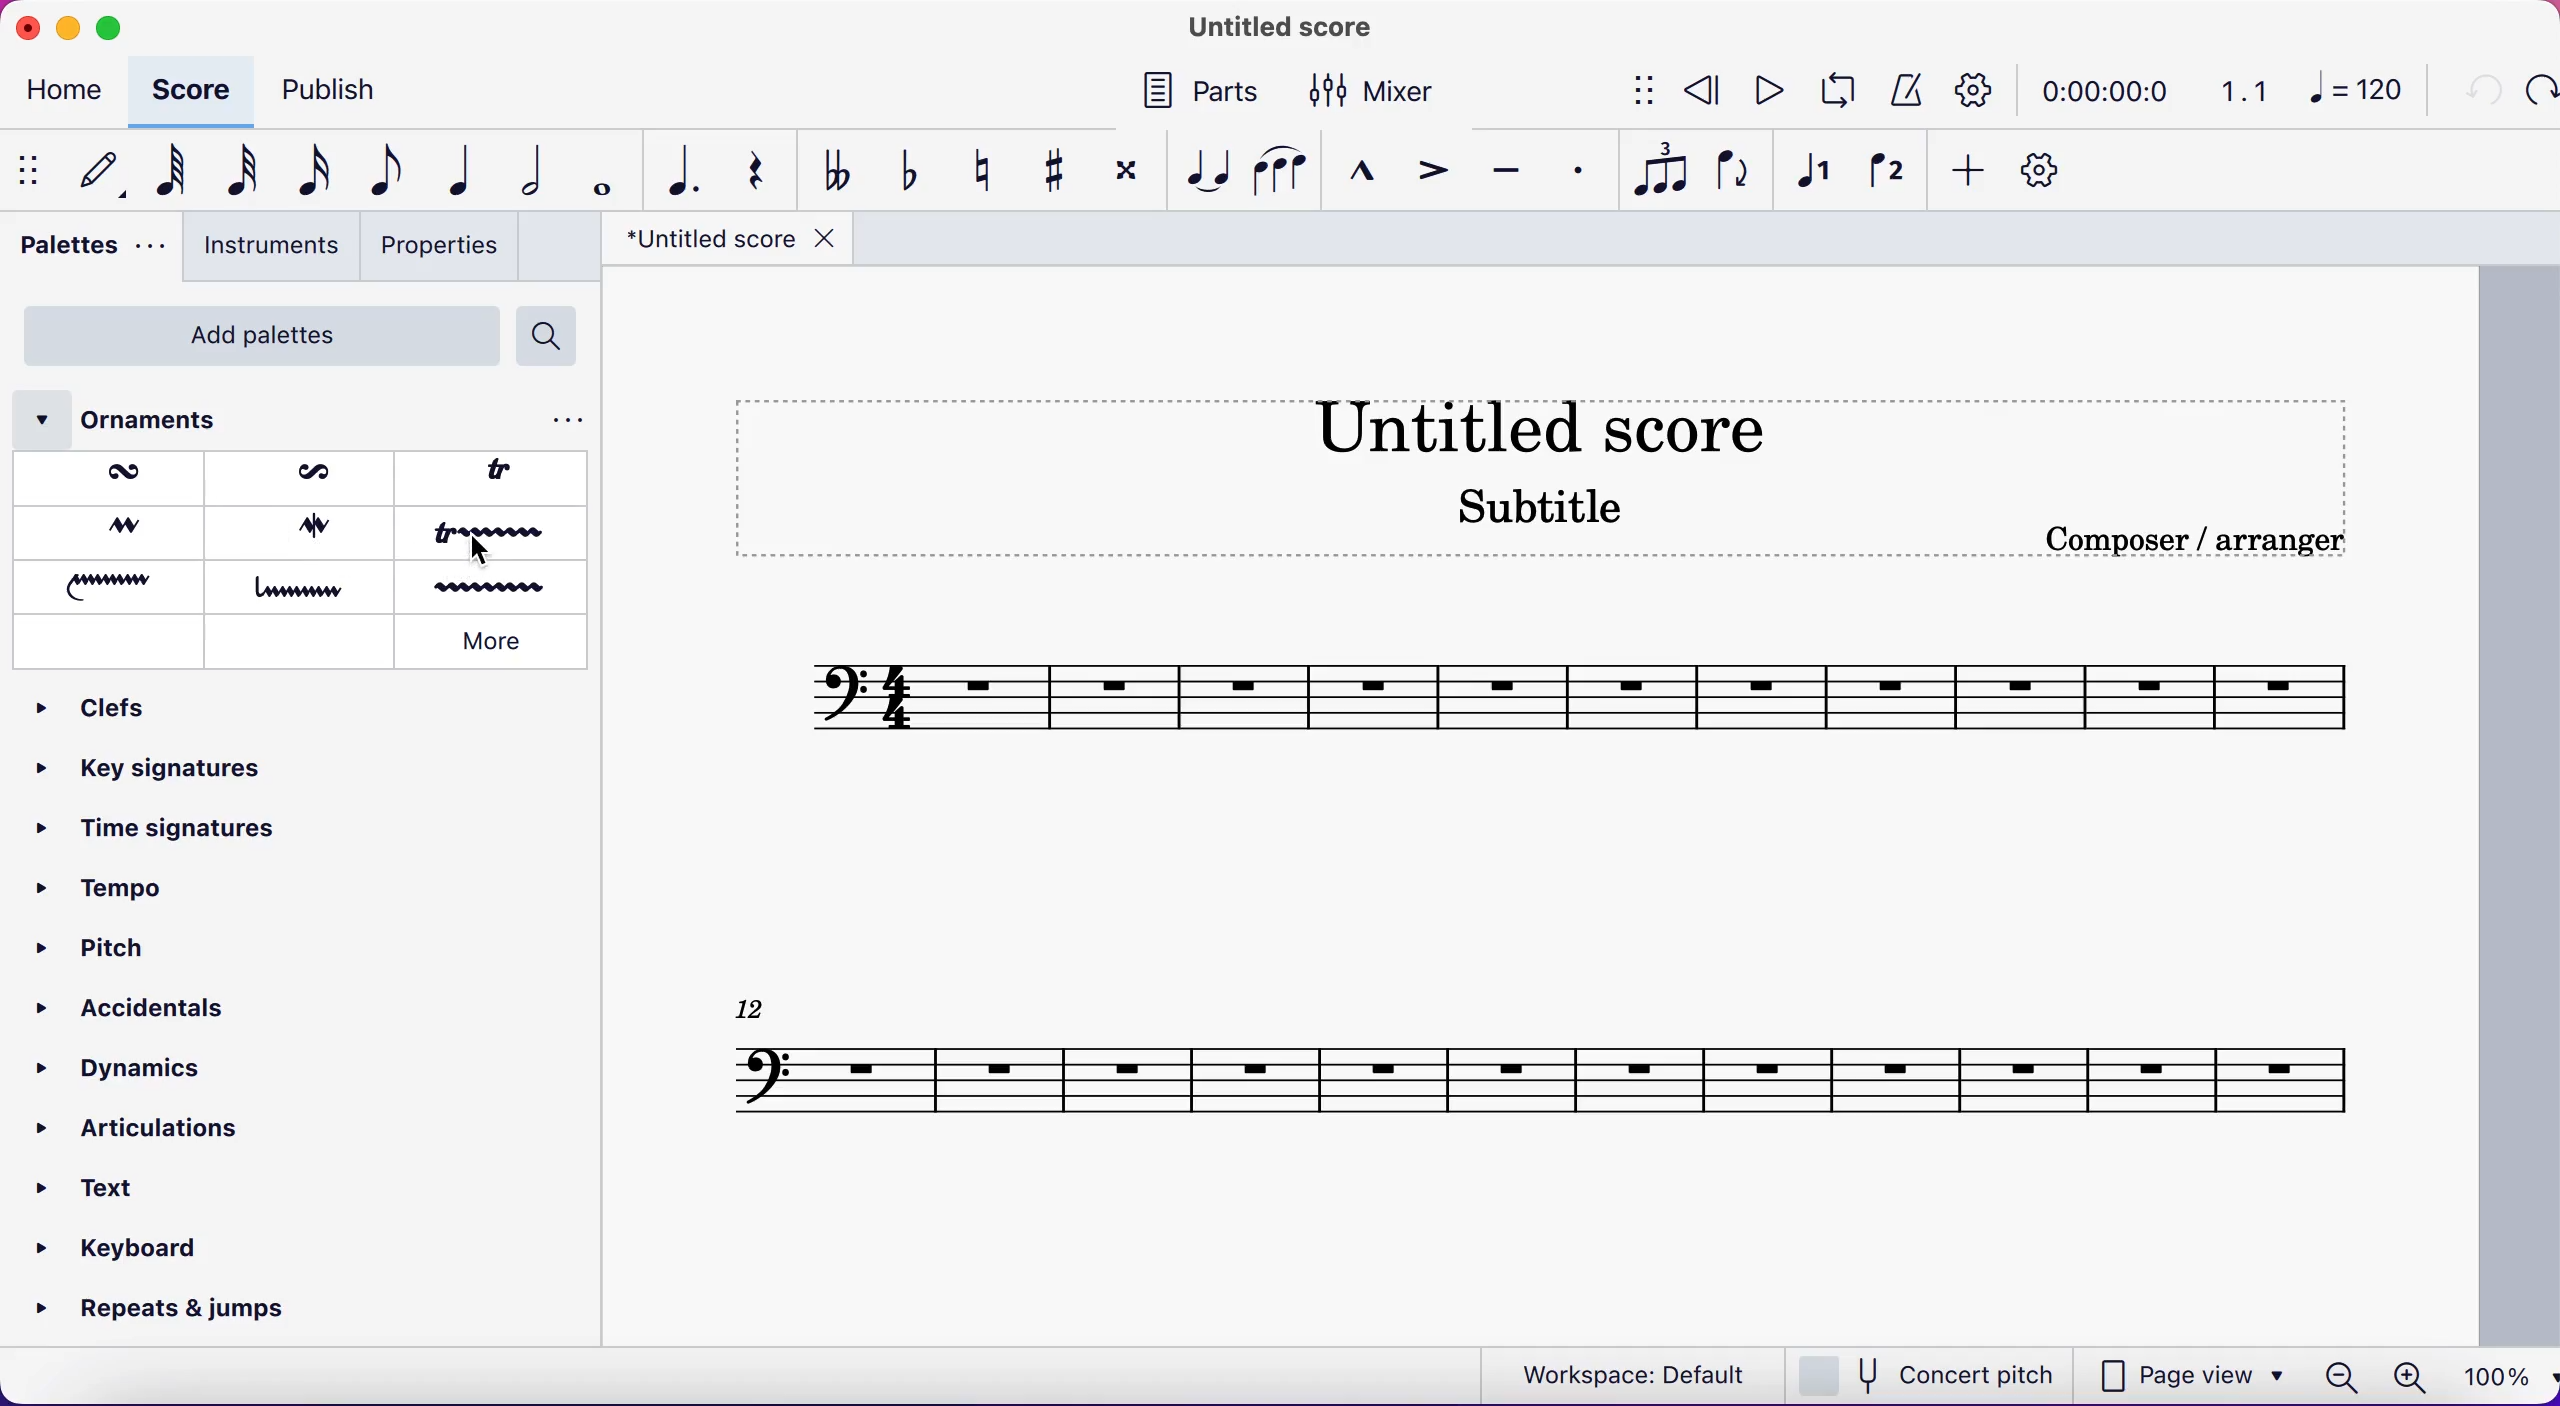  Describe the element at coordinates (1819, 175) in the screenshot. I see `voice 1` at that location.